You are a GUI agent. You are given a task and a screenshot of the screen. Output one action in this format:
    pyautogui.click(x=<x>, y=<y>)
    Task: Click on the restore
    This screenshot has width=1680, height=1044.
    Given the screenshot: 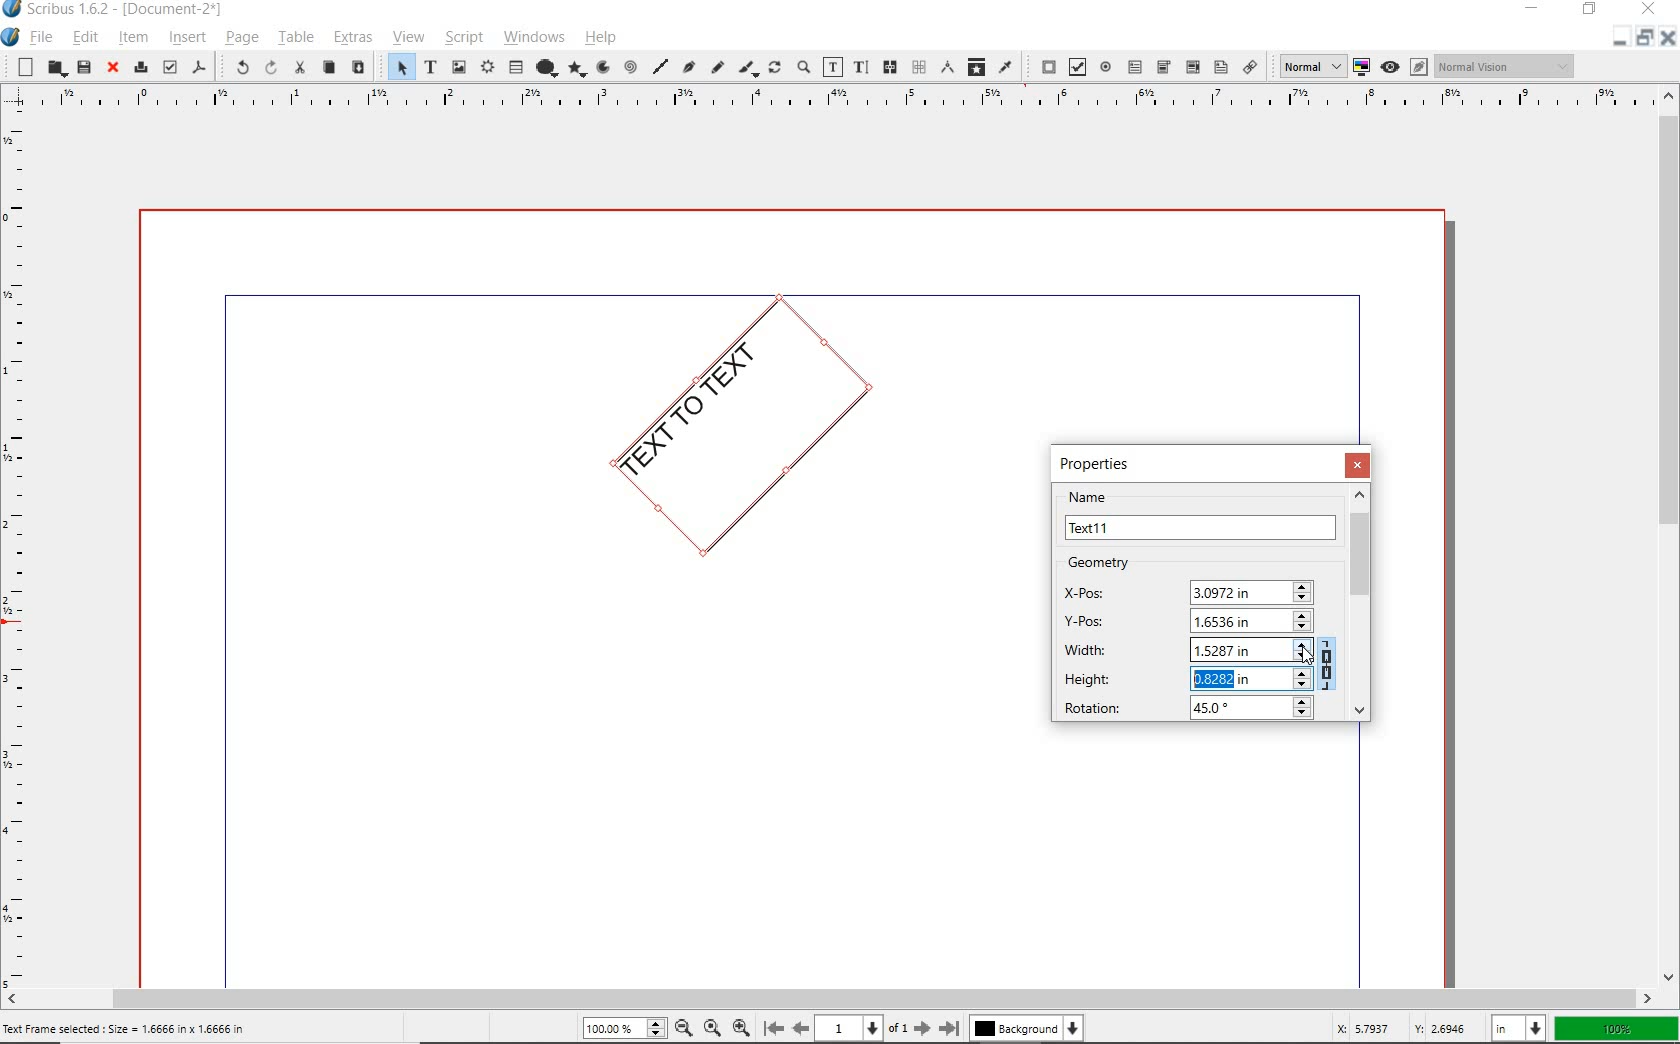 What is the action you would take?
    pyautogui.click(x=1590, y=11)
    